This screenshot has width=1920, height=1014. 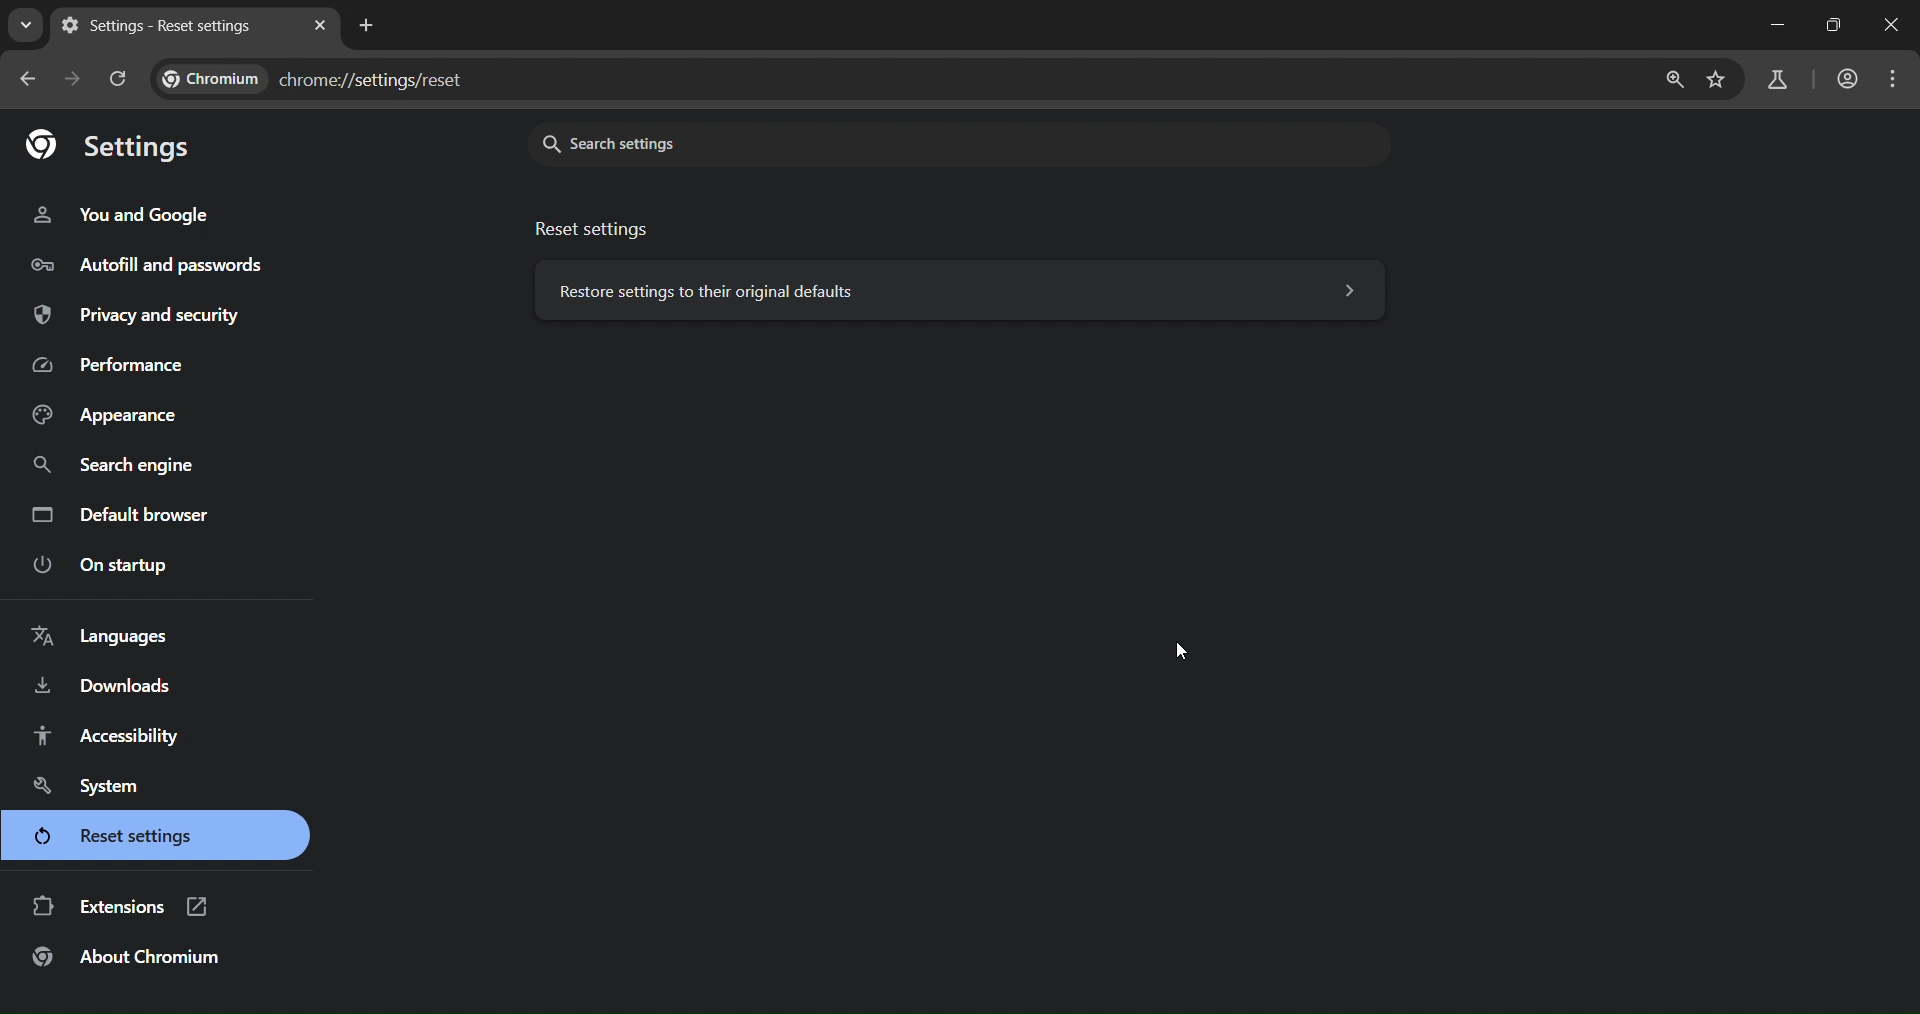 I want to click on default browser, so click(x=131, y=516).